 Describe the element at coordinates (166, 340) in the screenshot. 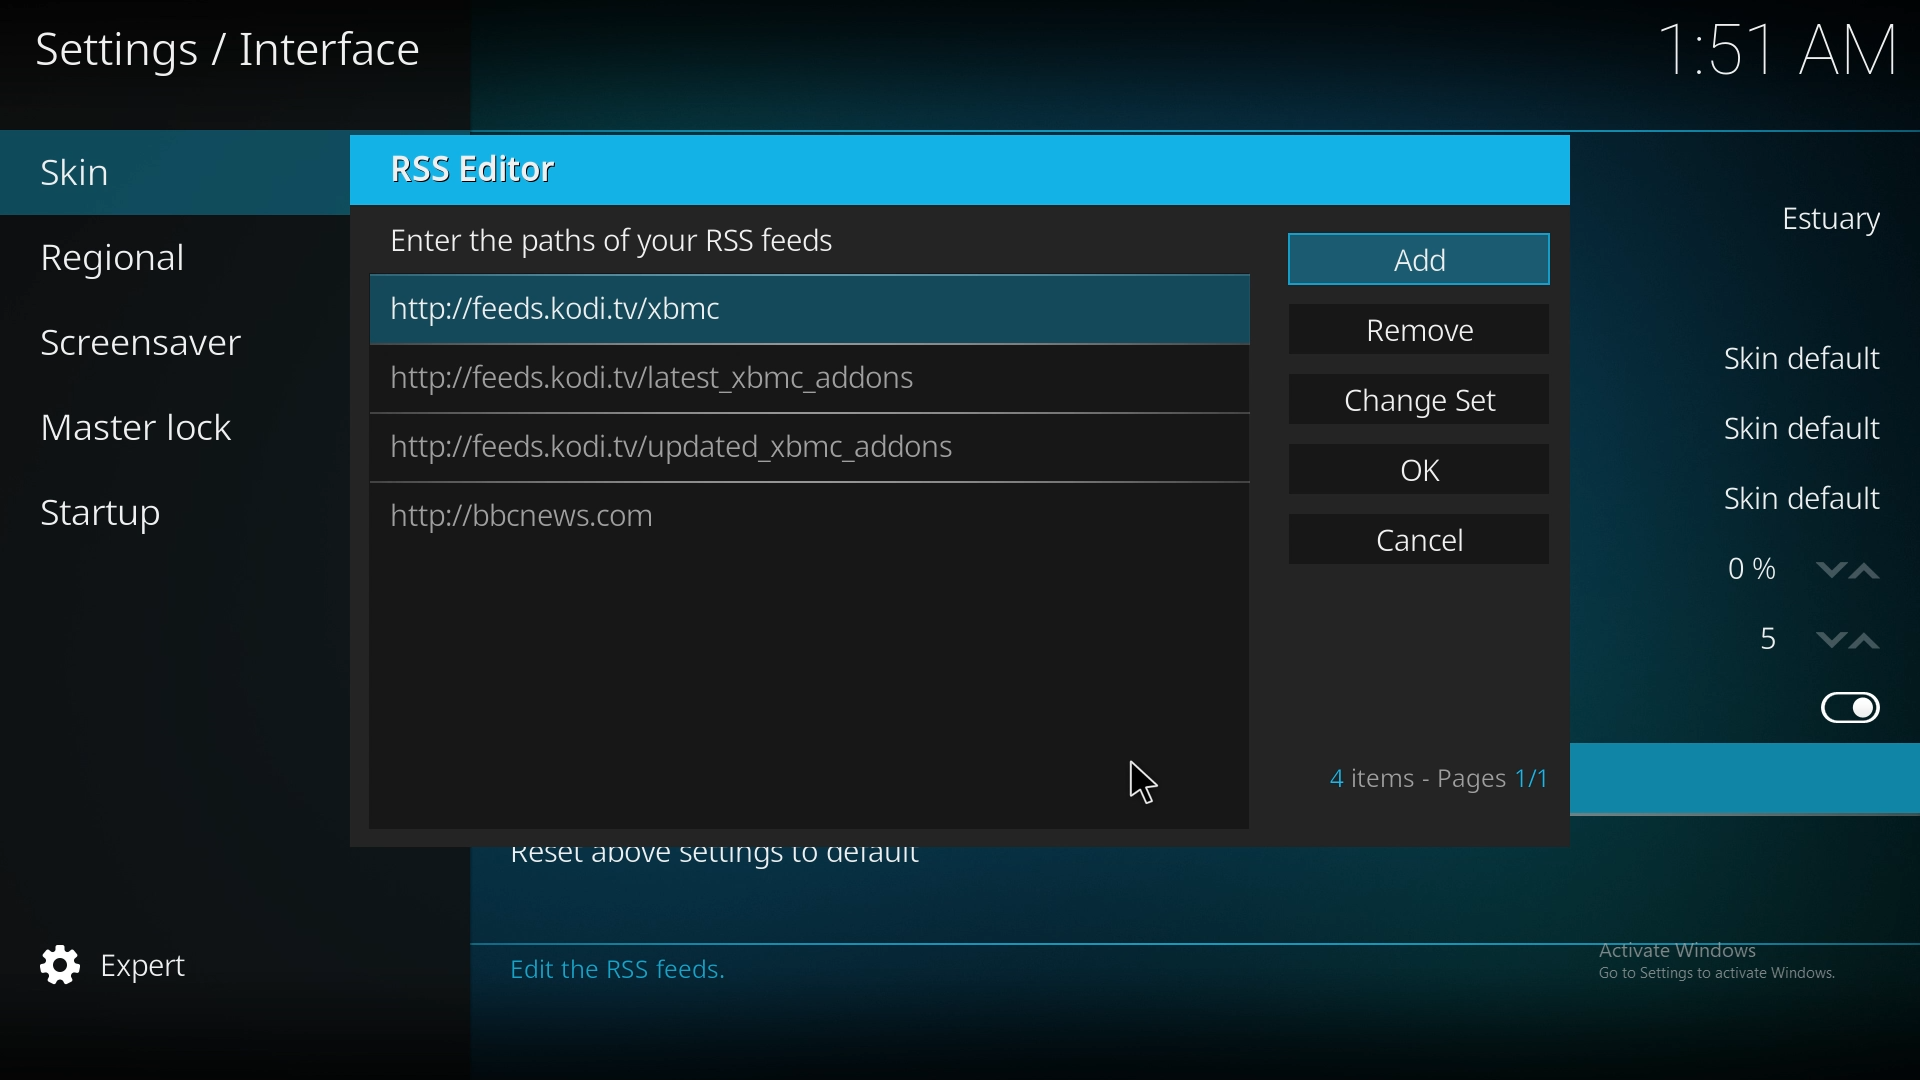

I see `screensaver` at that location.